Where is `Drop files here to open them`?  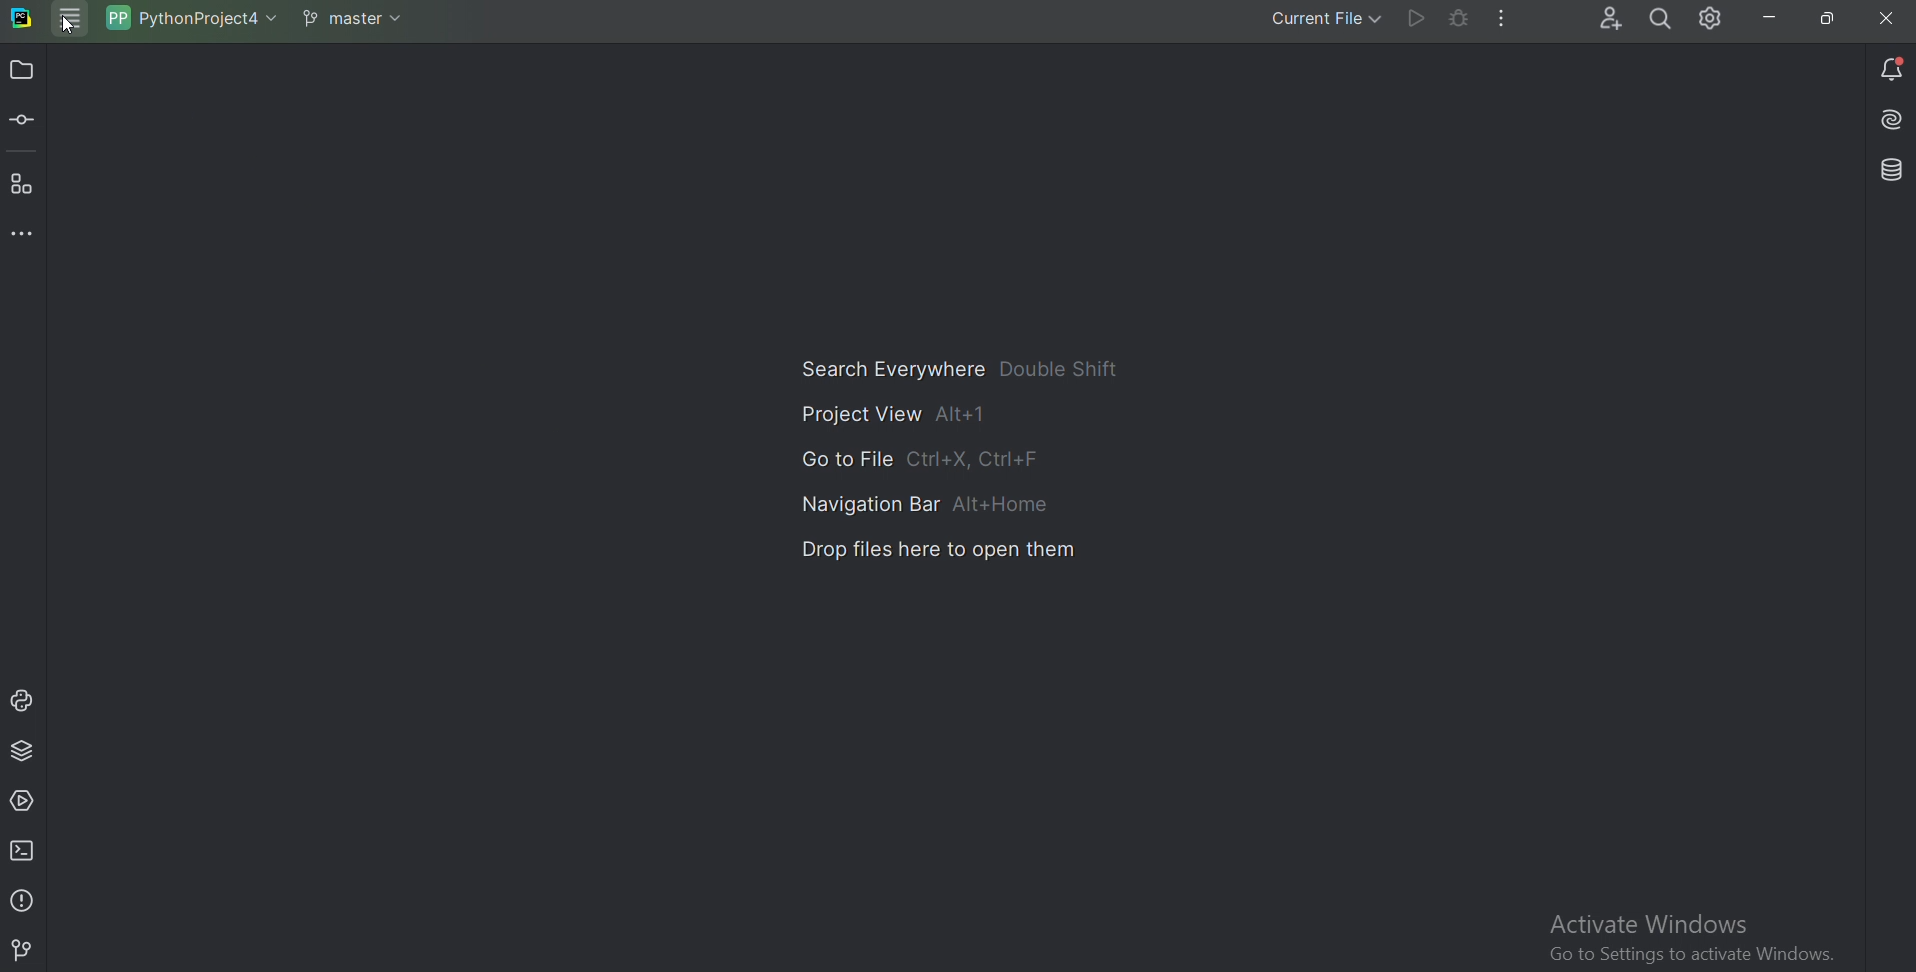
Drop files here to open them is located at coordinates (910, 549).